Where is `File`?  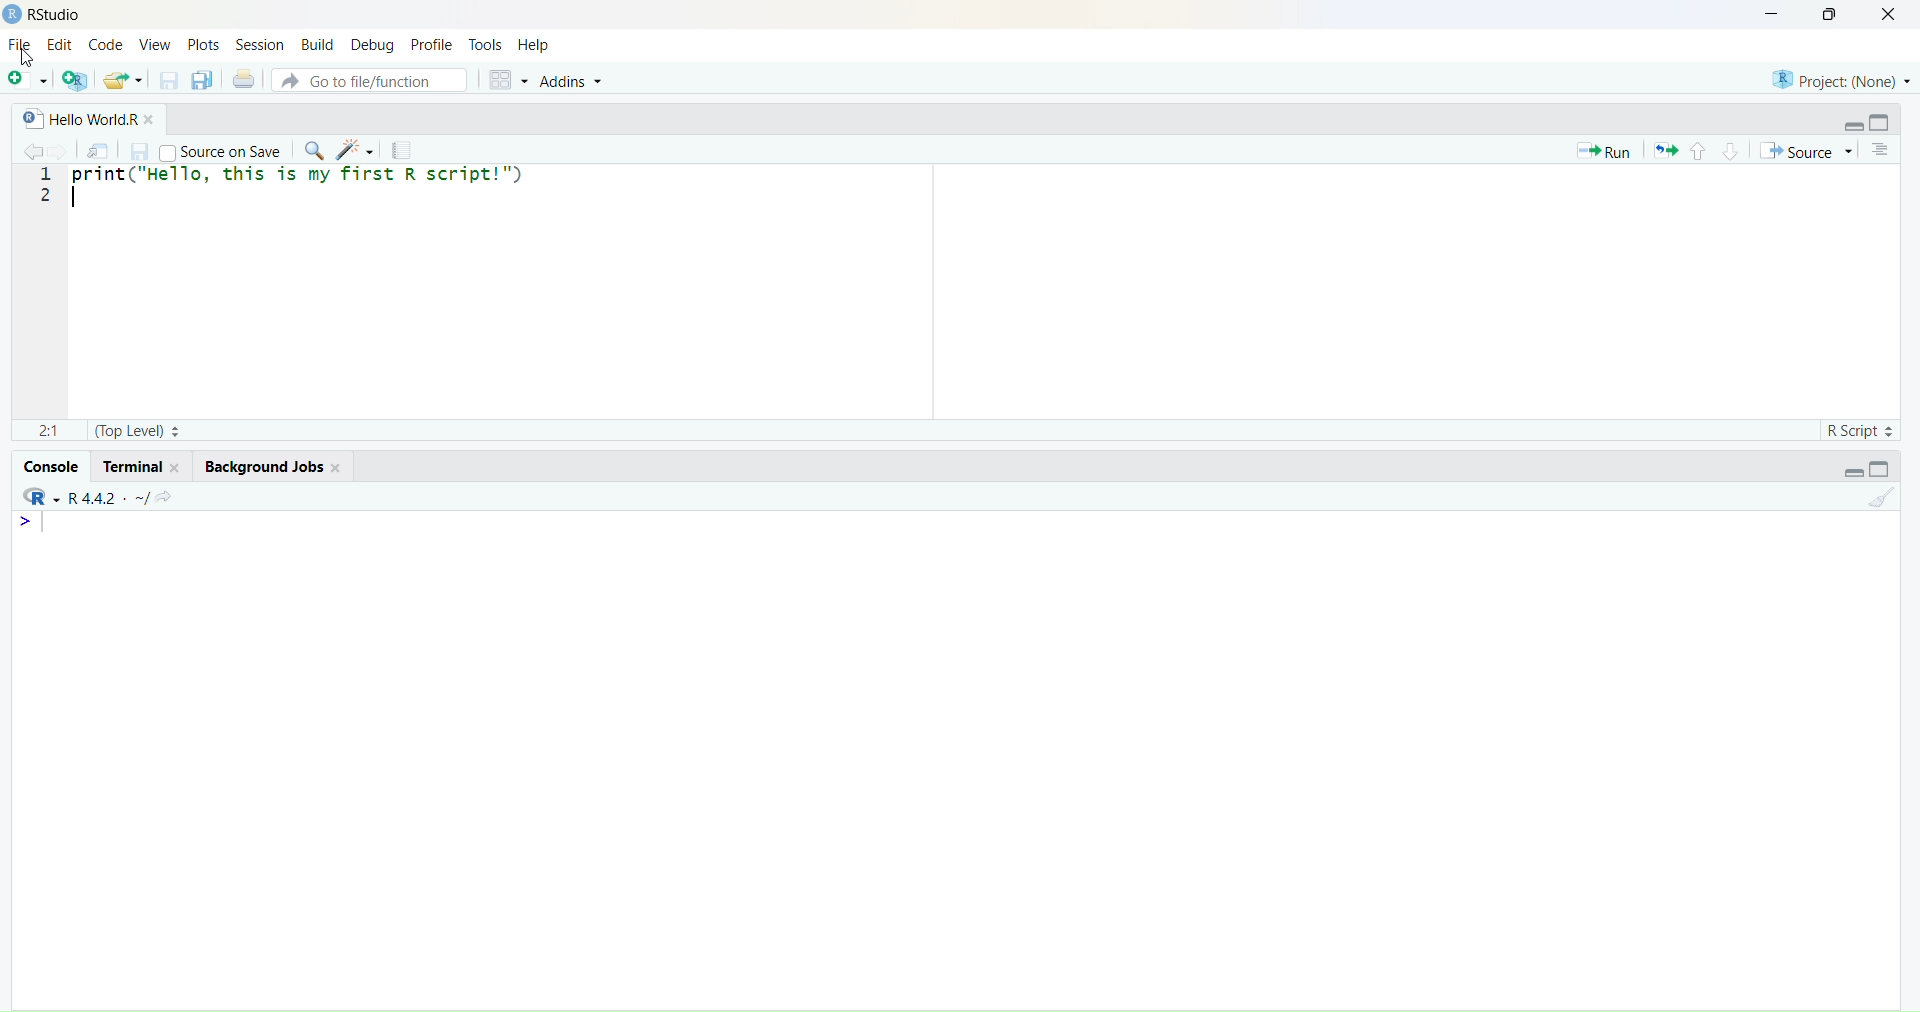
File is located at coordinates (21, 43).